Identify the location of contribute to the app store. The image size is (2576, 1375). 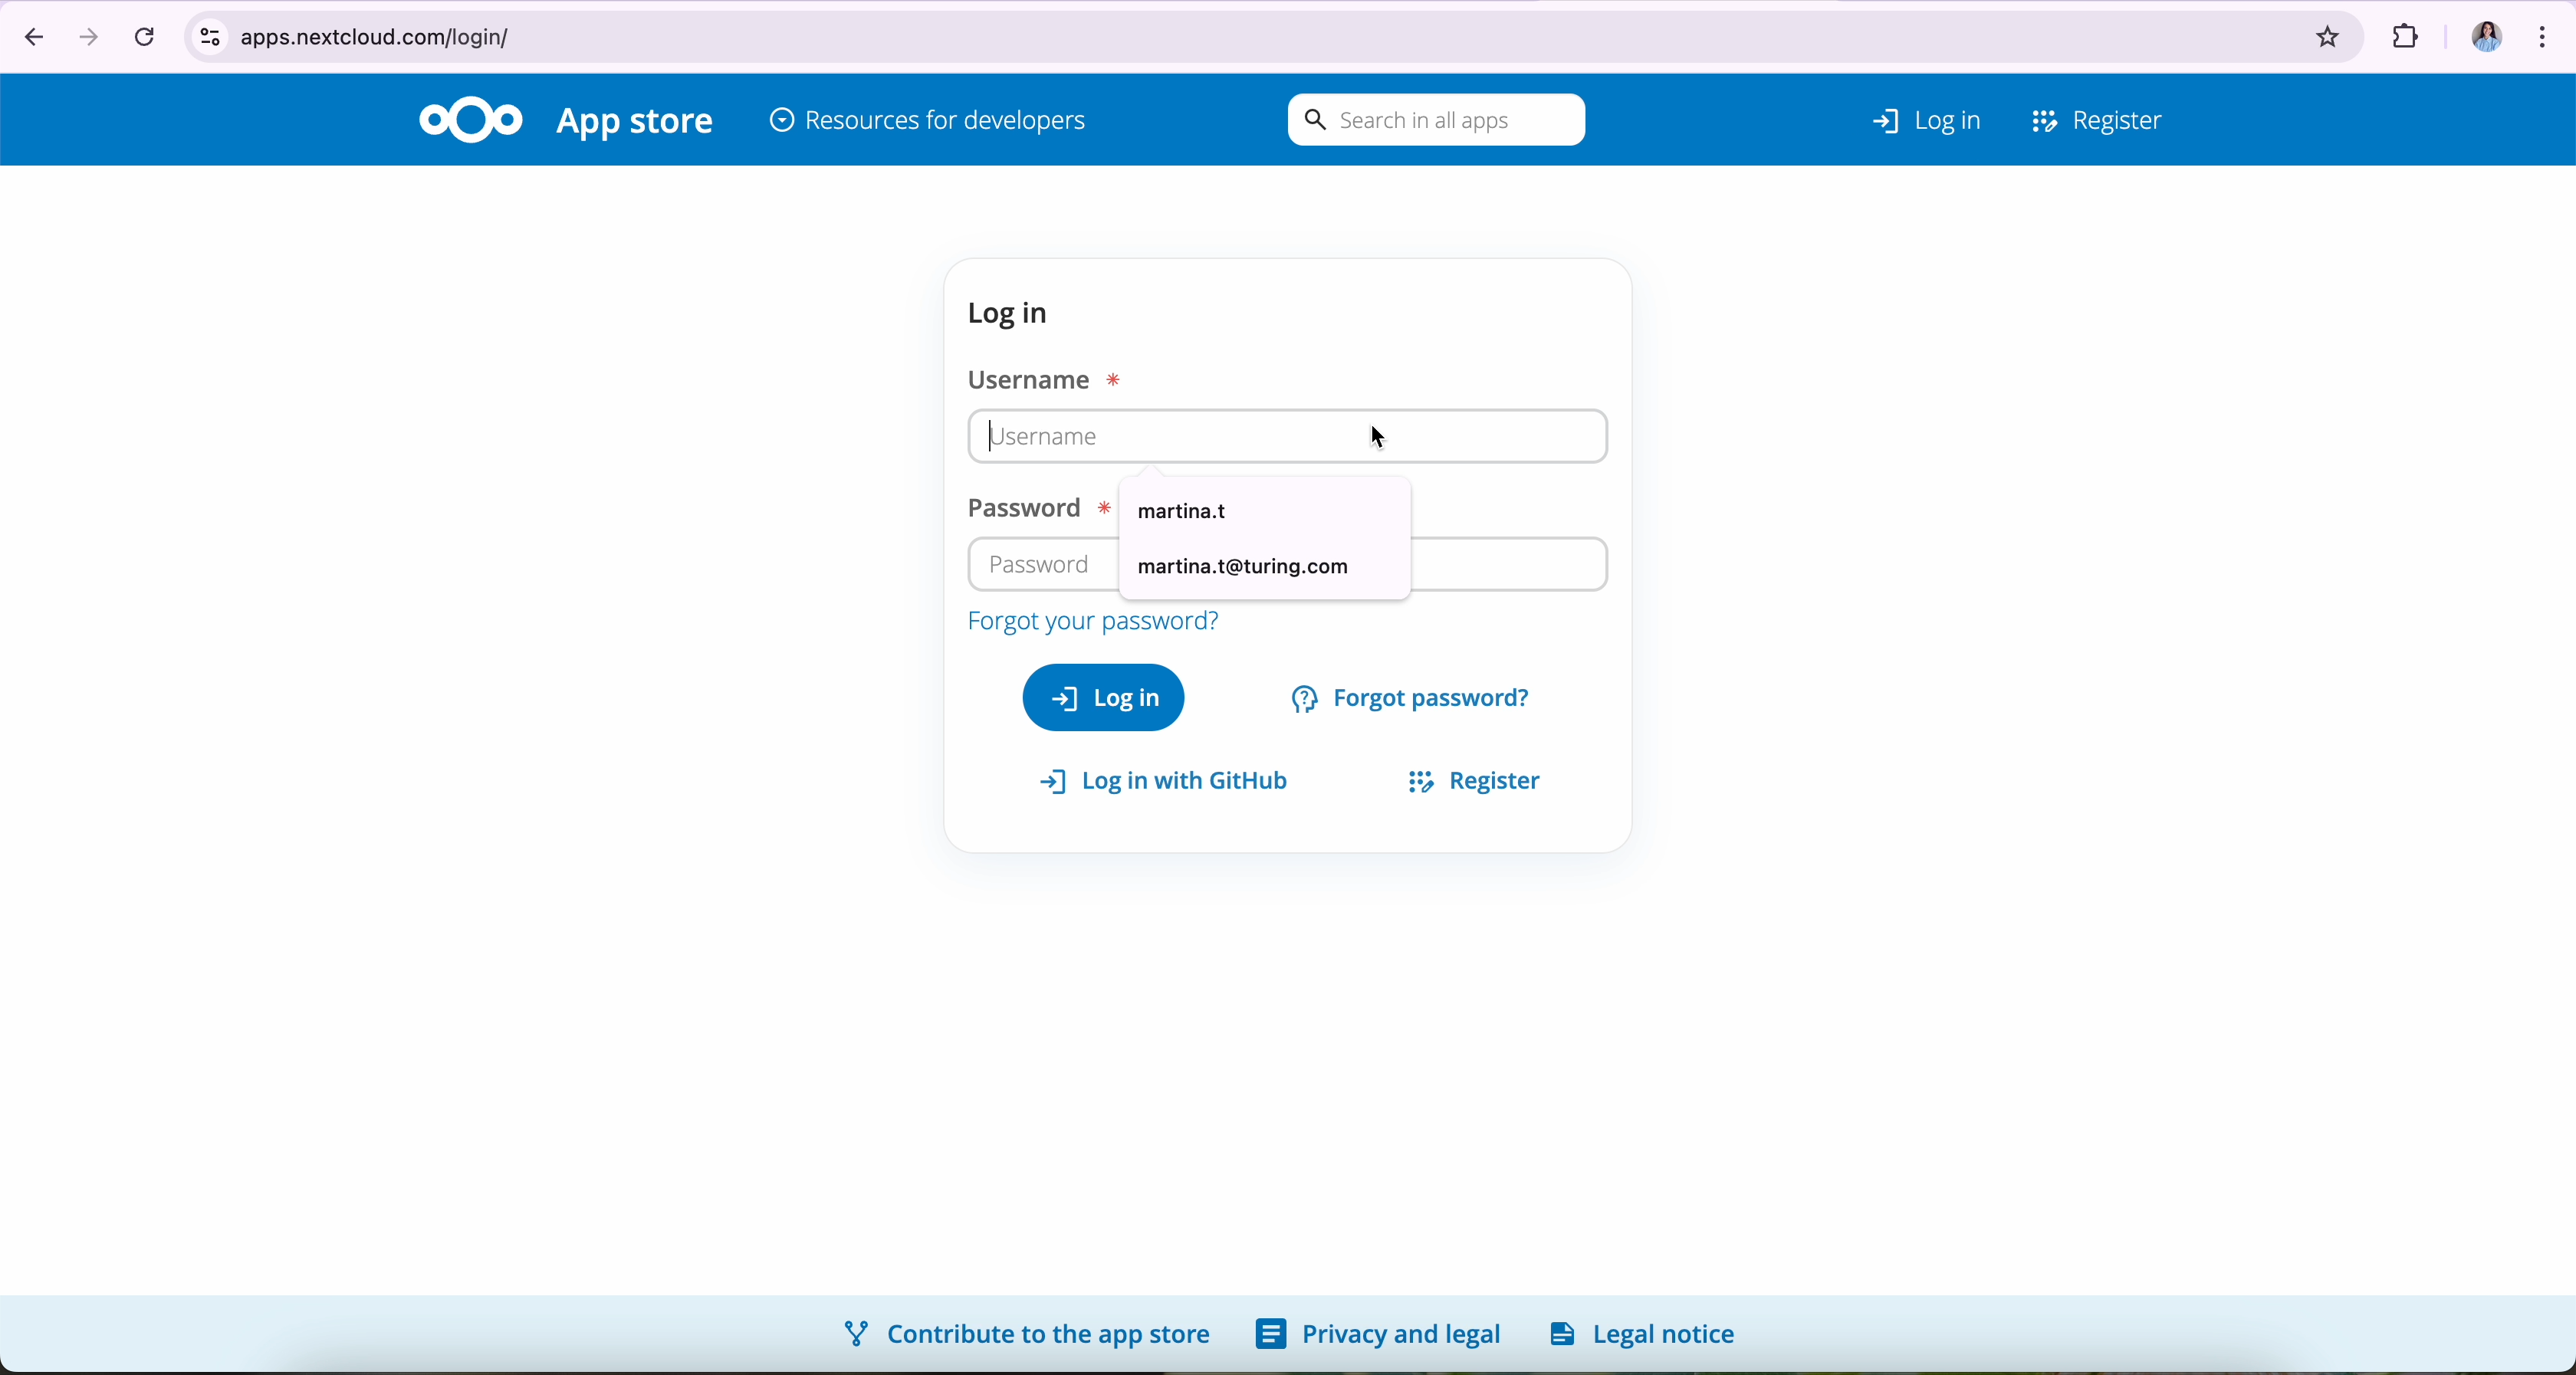
(1024, 1332).